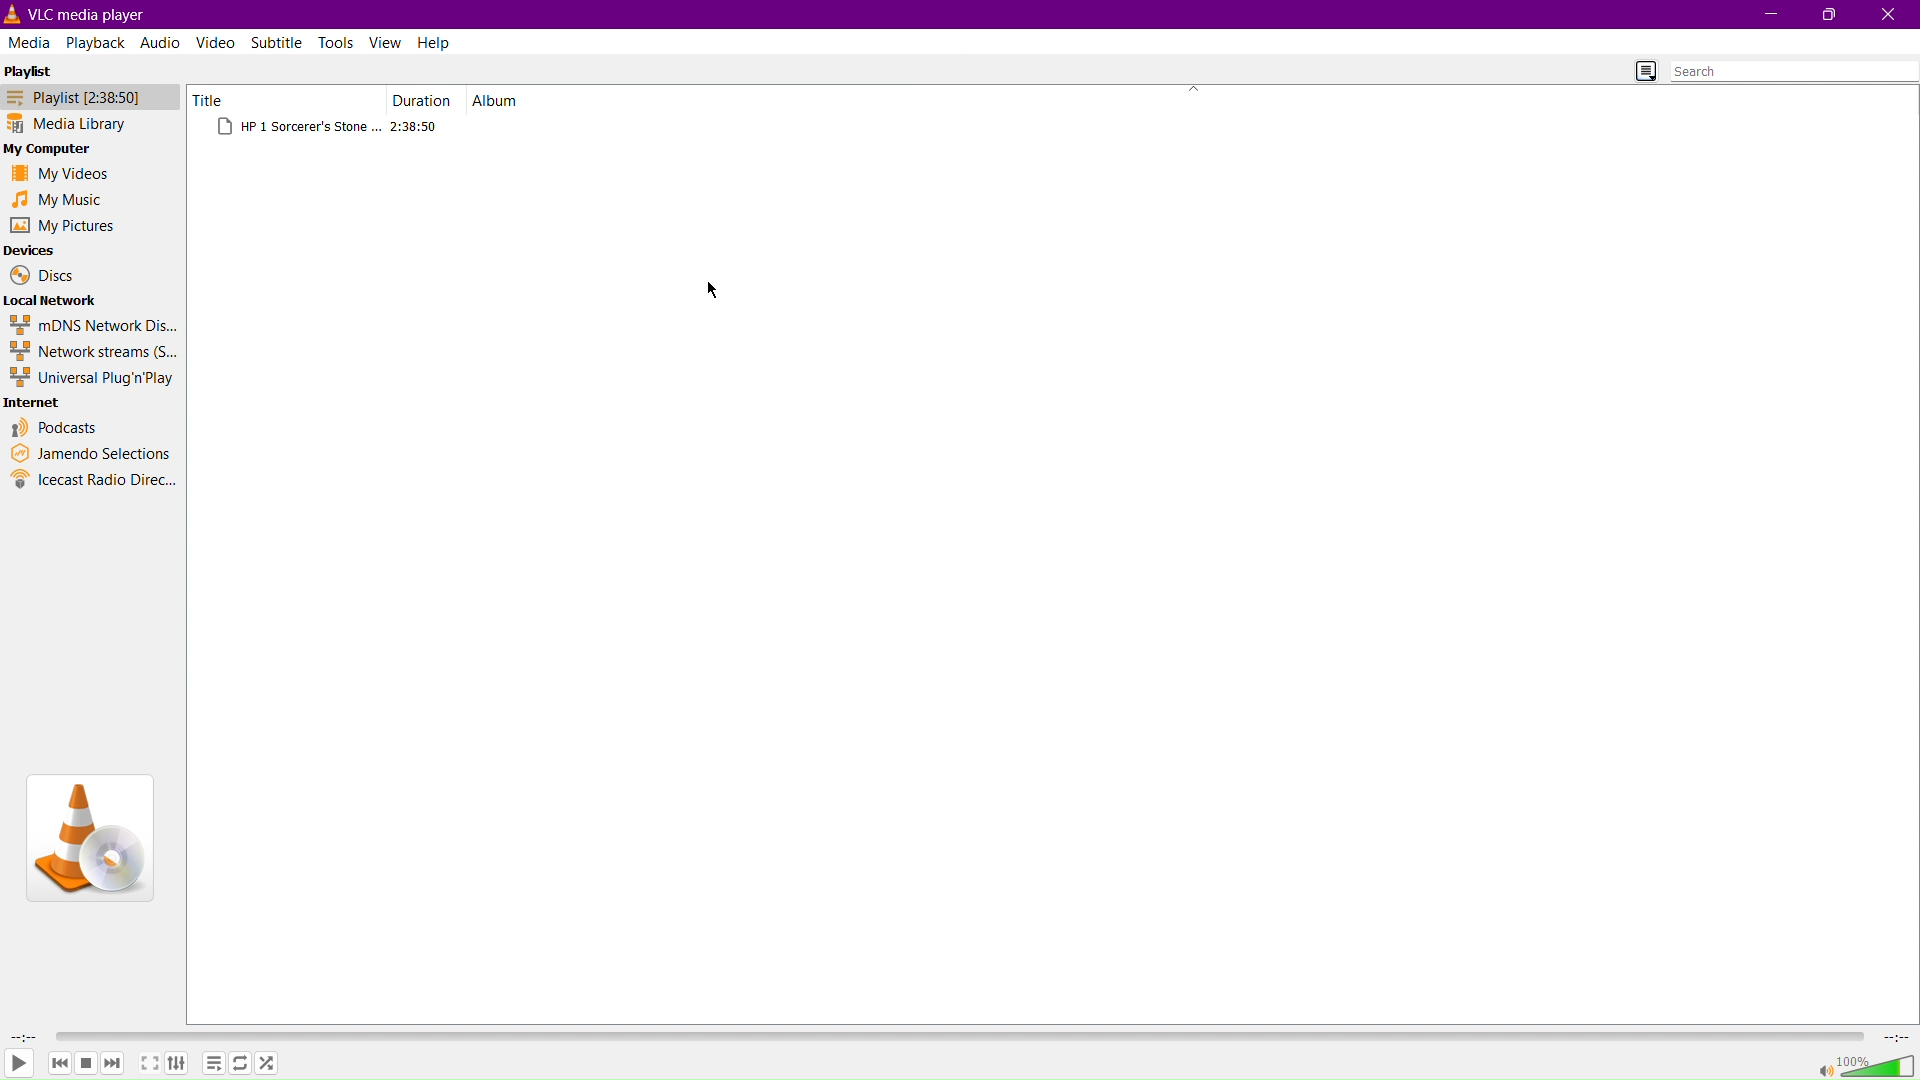 This screenshot has height=1080, width=1920. I want to click on Maximize, so click(1828, 15).